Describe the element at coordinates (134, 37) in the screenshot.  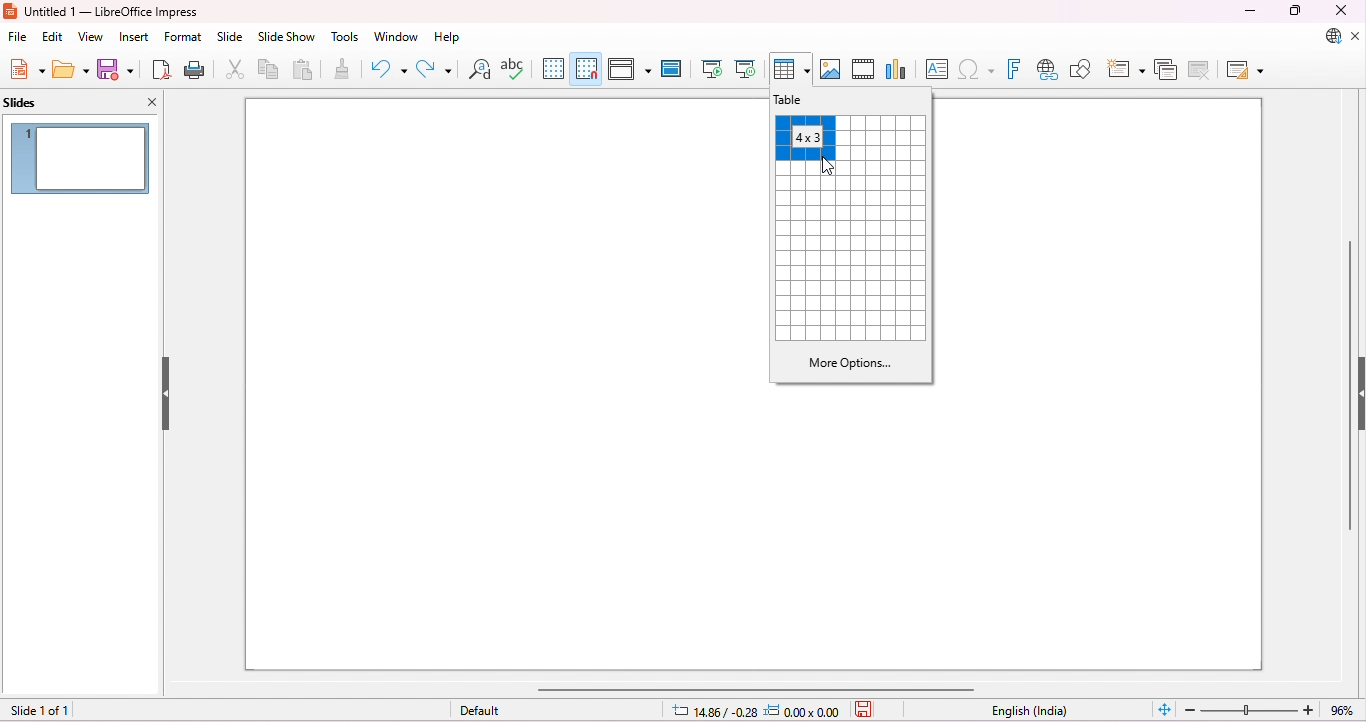
I see `insert` at that location.